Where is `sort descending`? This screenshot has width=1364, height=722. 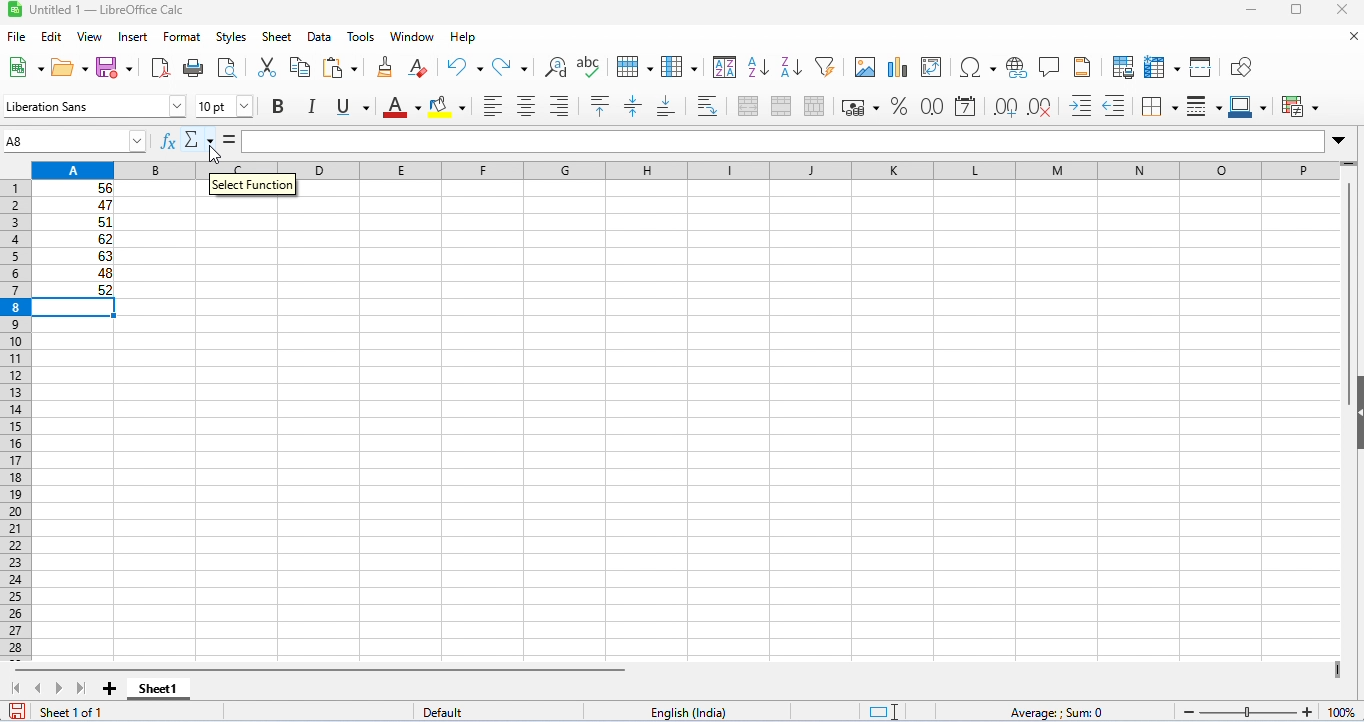 sort descending is located at coordinates (792, 67).